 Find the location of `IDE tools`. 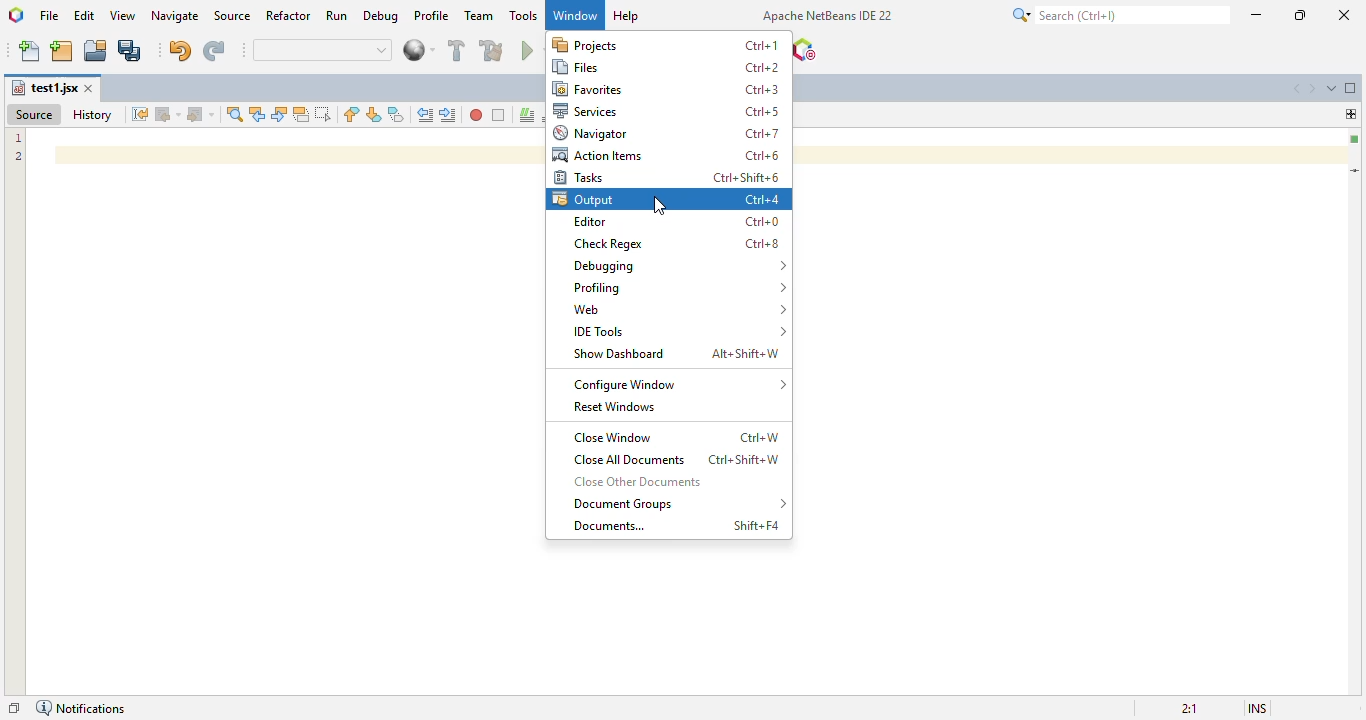

IDE tools is located at coordinates (677, 332).